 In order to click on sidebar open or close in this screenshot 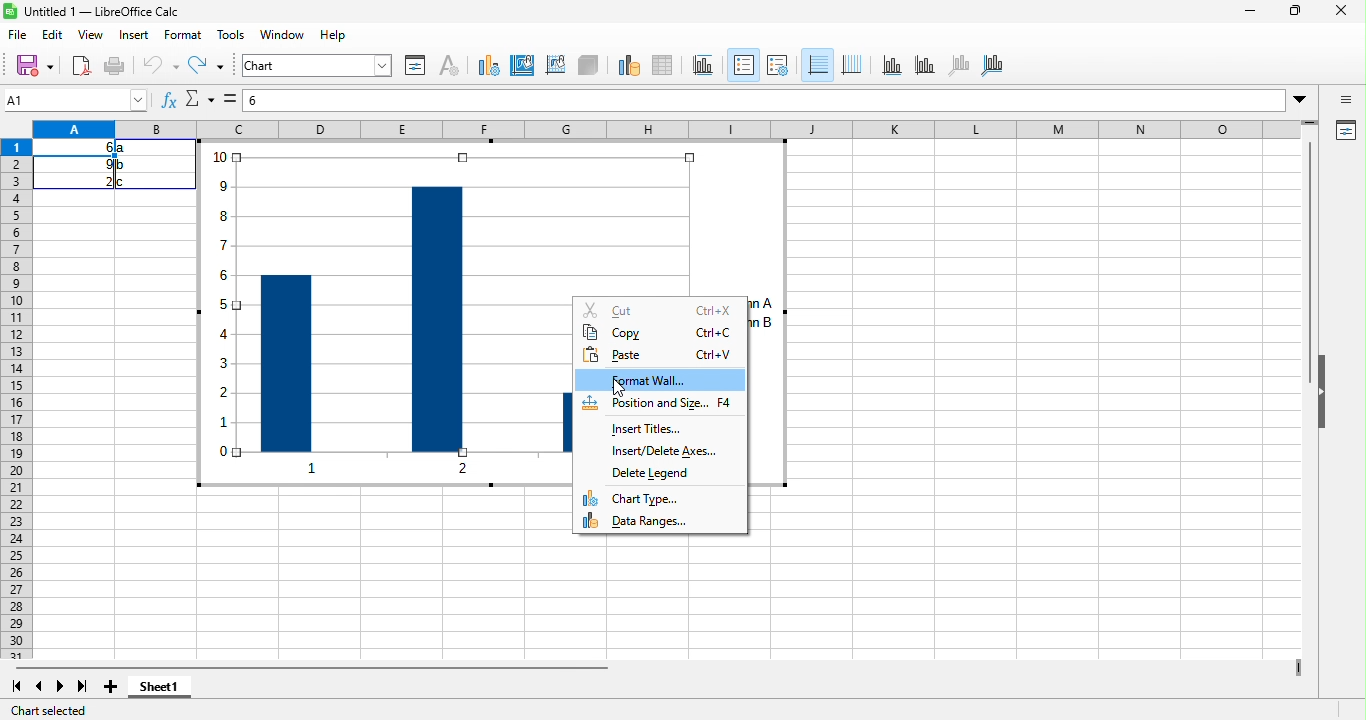, I will do `click(1347, 101)`.